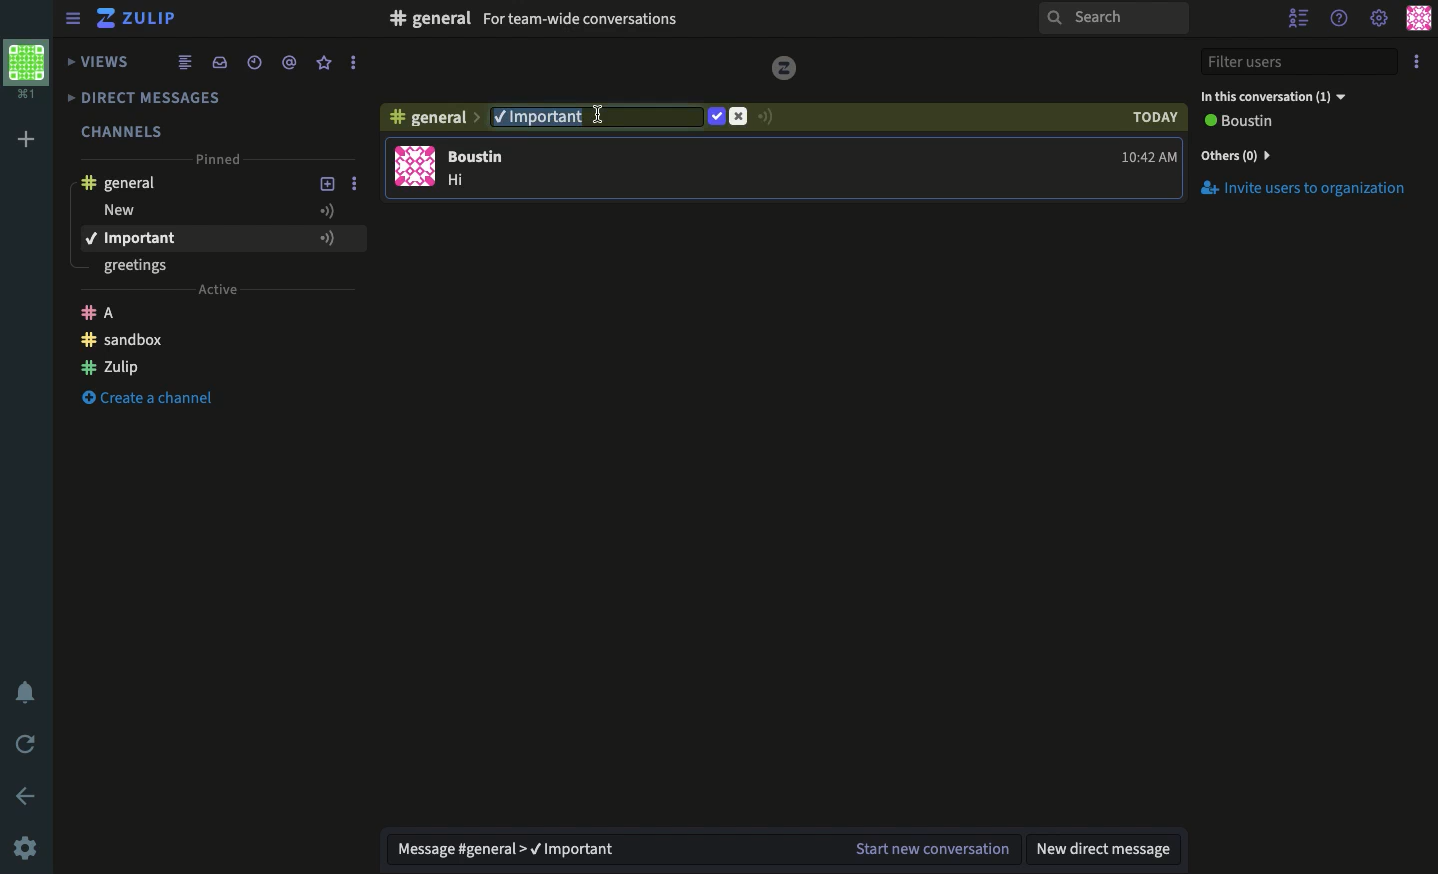 Image resolution: width=1438 pixels, height=874 pixels. I want to click on Views, so click(100, 59).